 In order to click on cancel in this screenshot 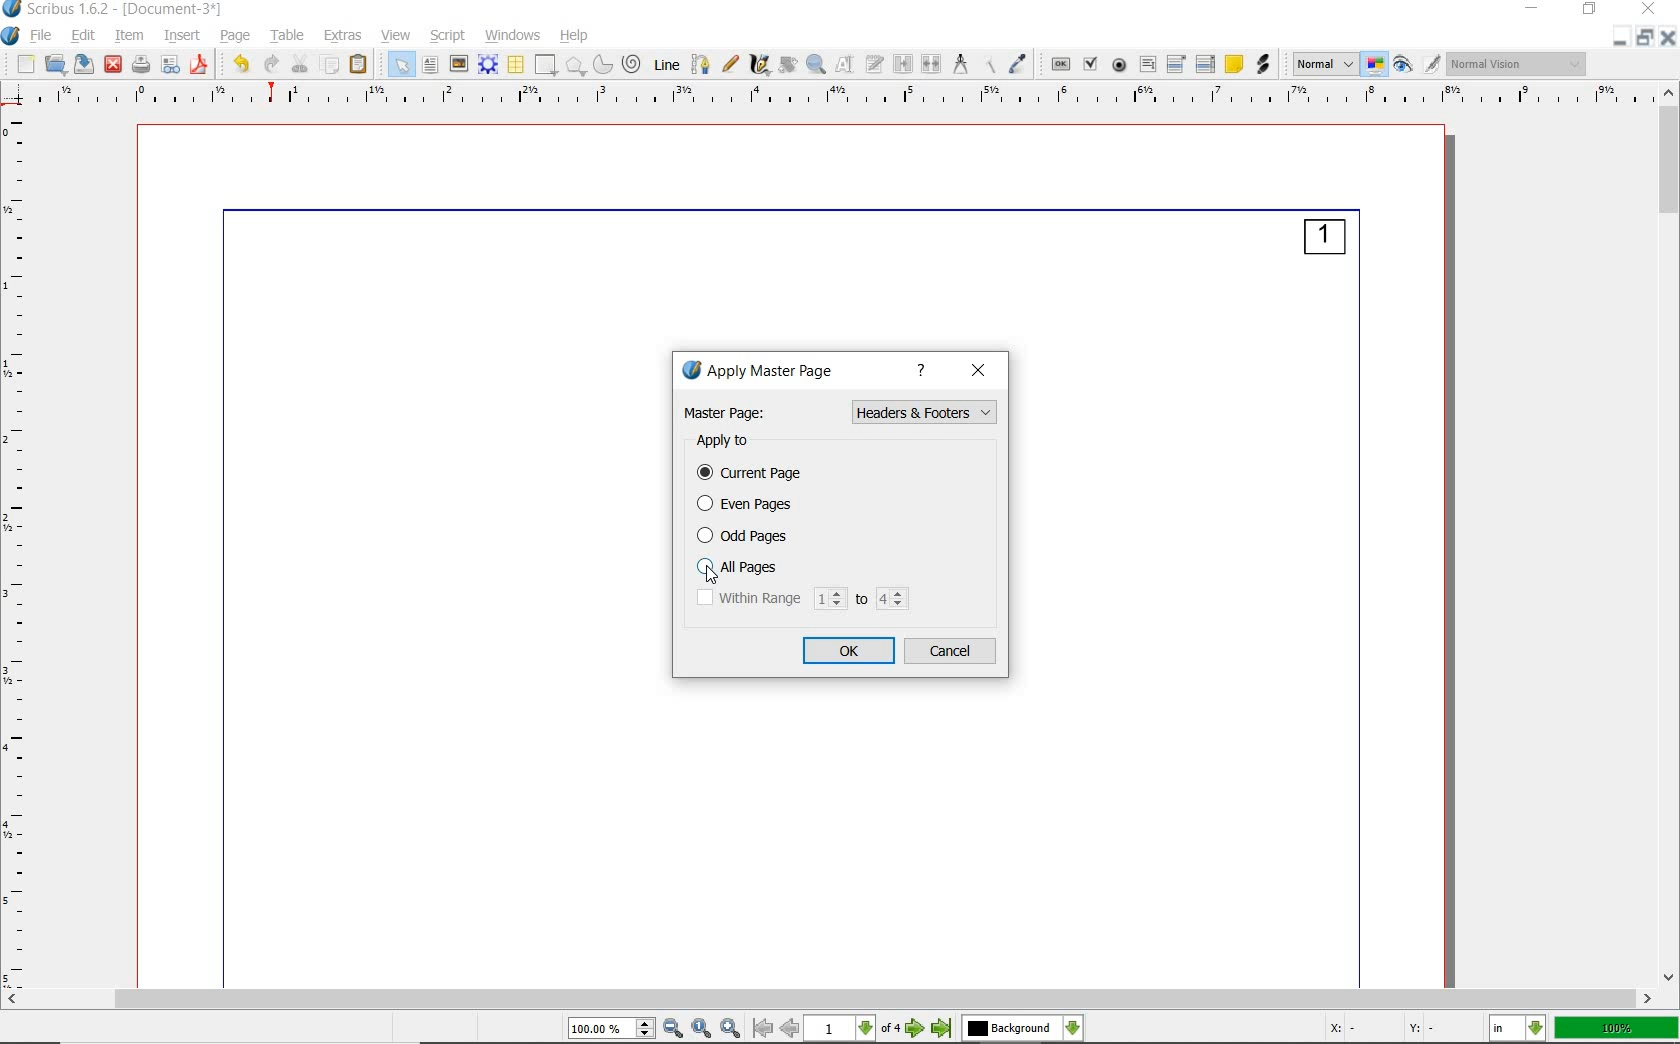, I will do `click(953, 652)`.